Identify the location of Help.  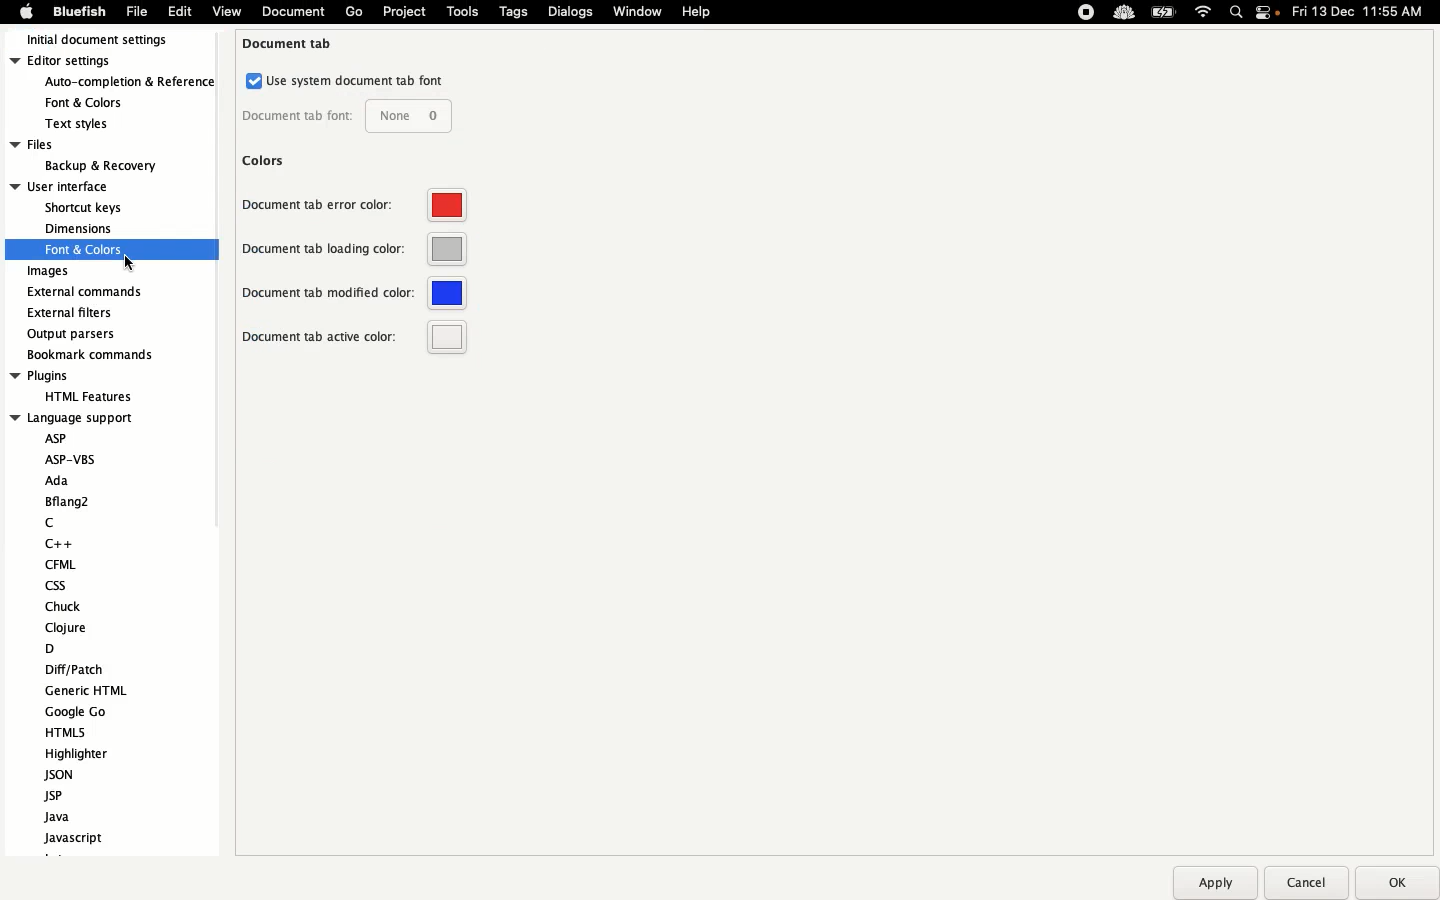
(697, 11).